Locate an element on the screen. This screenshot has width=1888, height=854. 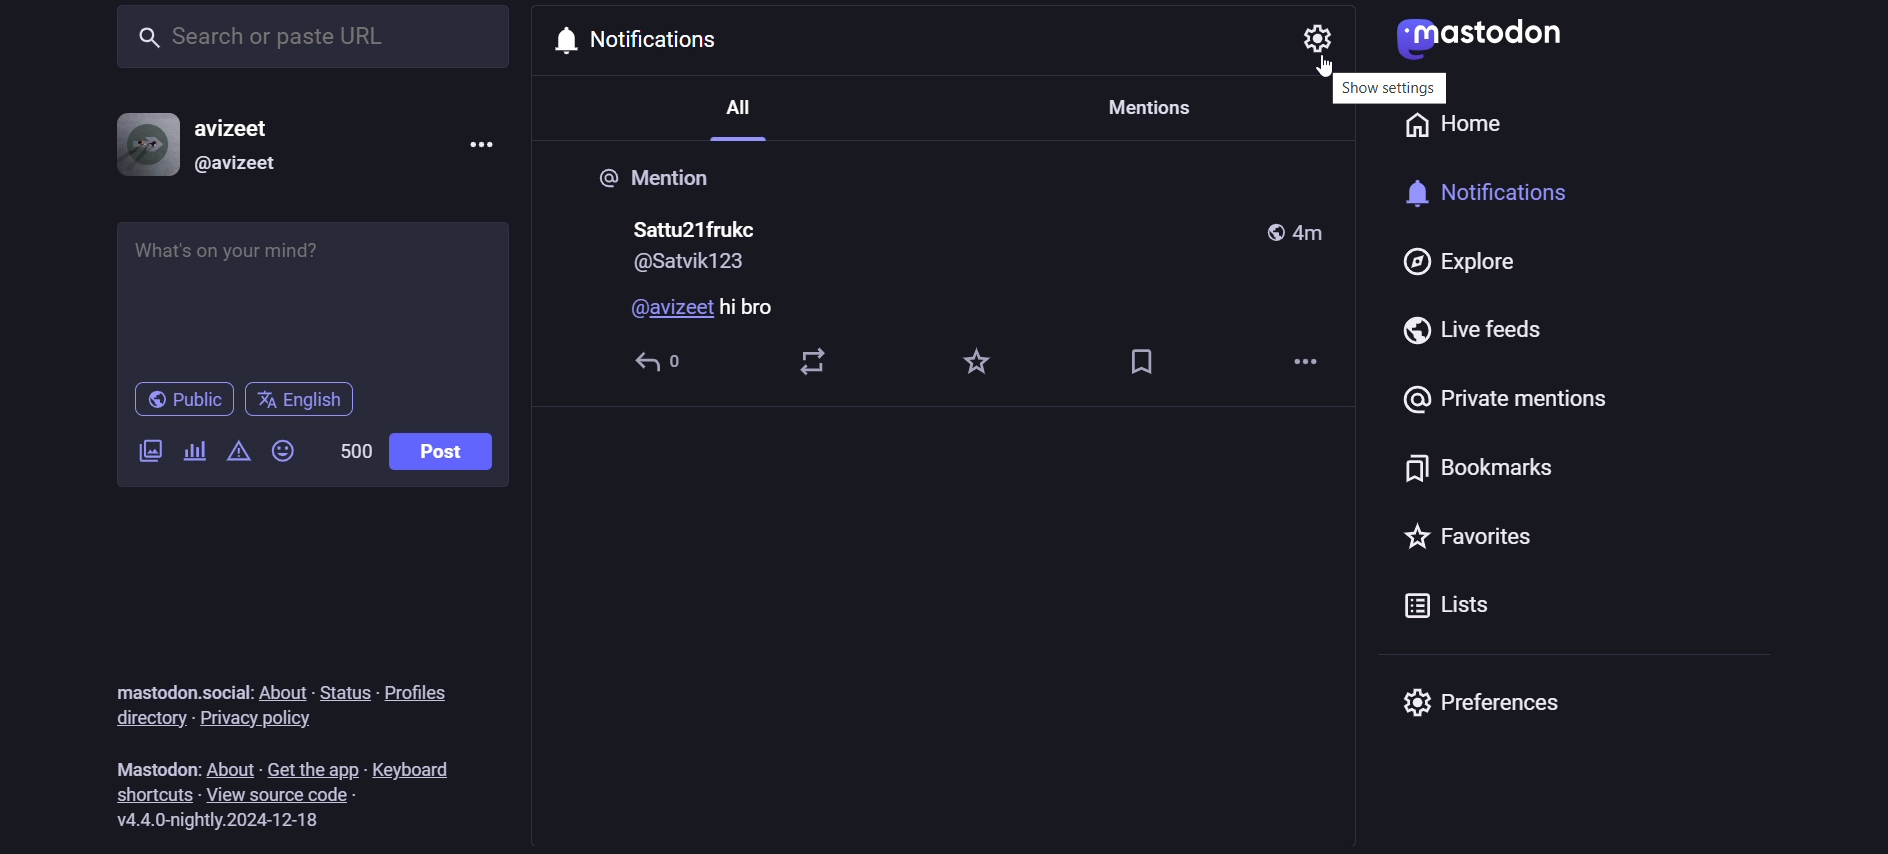
Add a poll is located at coordinates (189, 451).